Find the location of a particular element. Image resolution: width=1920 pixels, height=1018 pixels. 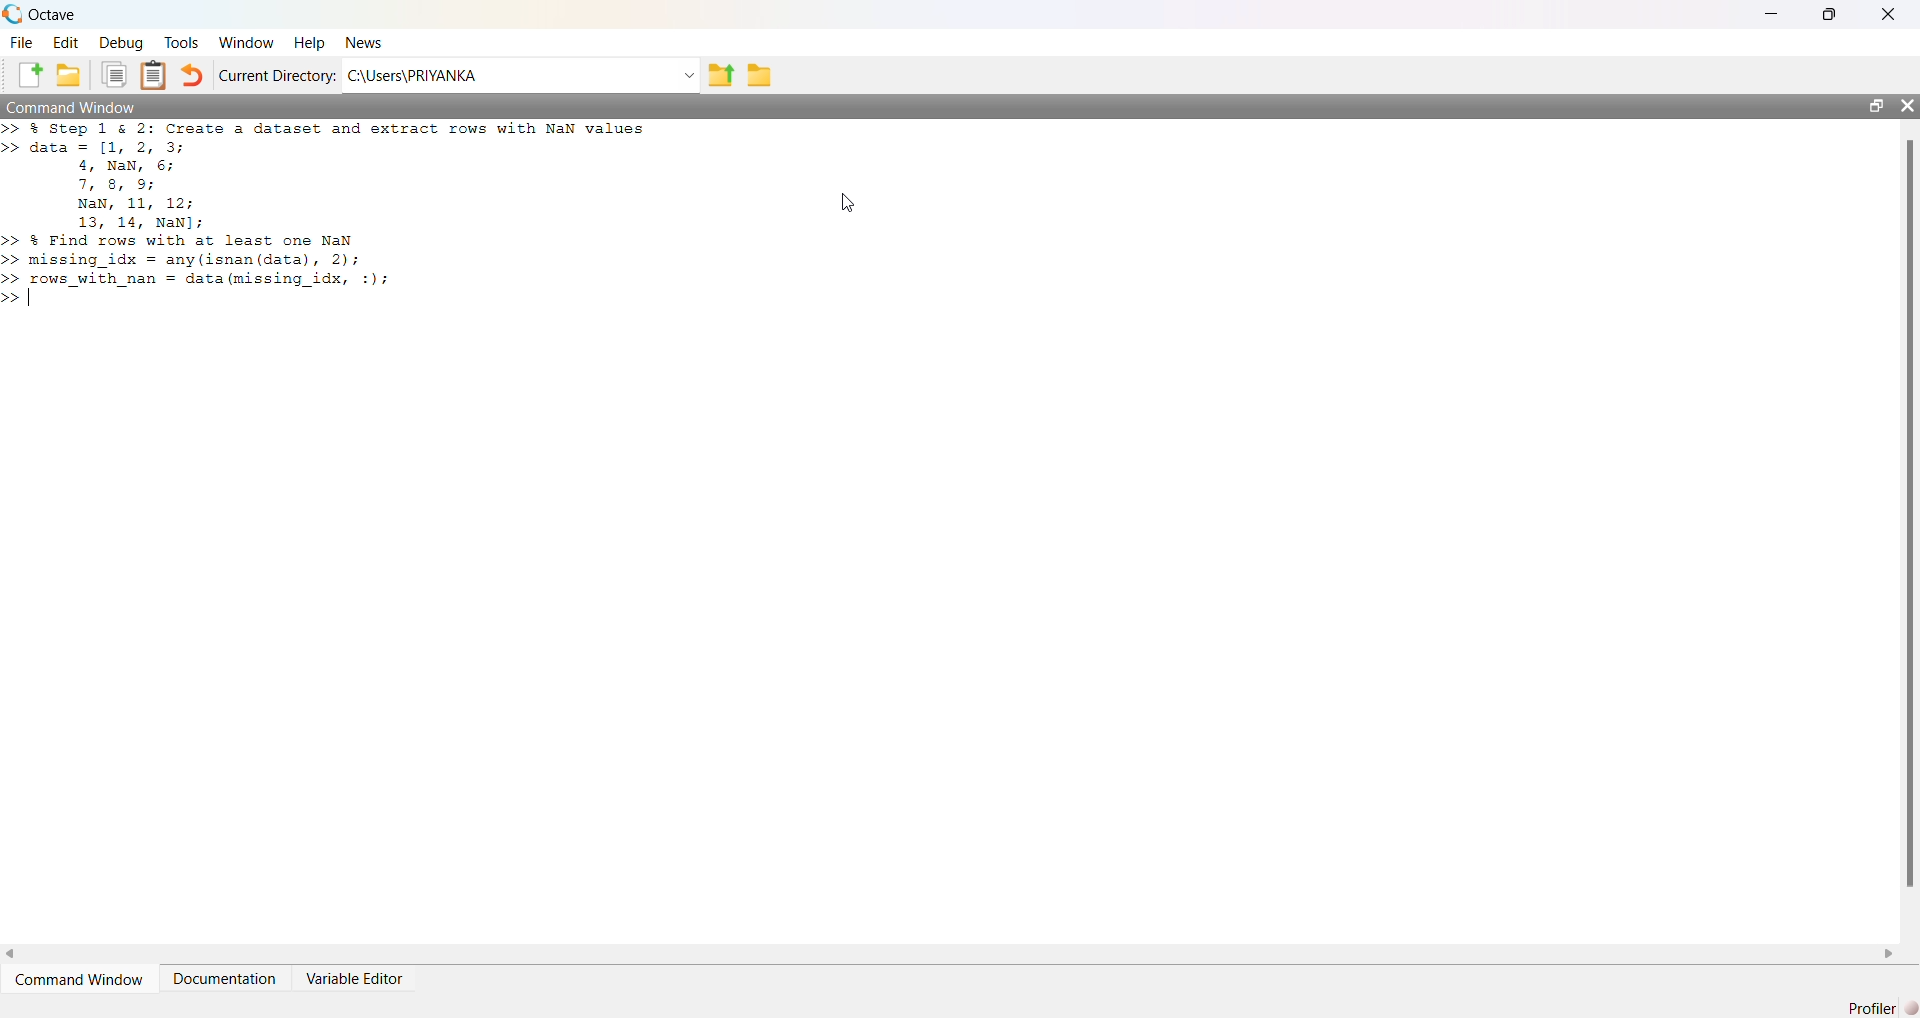

Profiler is located at coordinates (1882, 1008).